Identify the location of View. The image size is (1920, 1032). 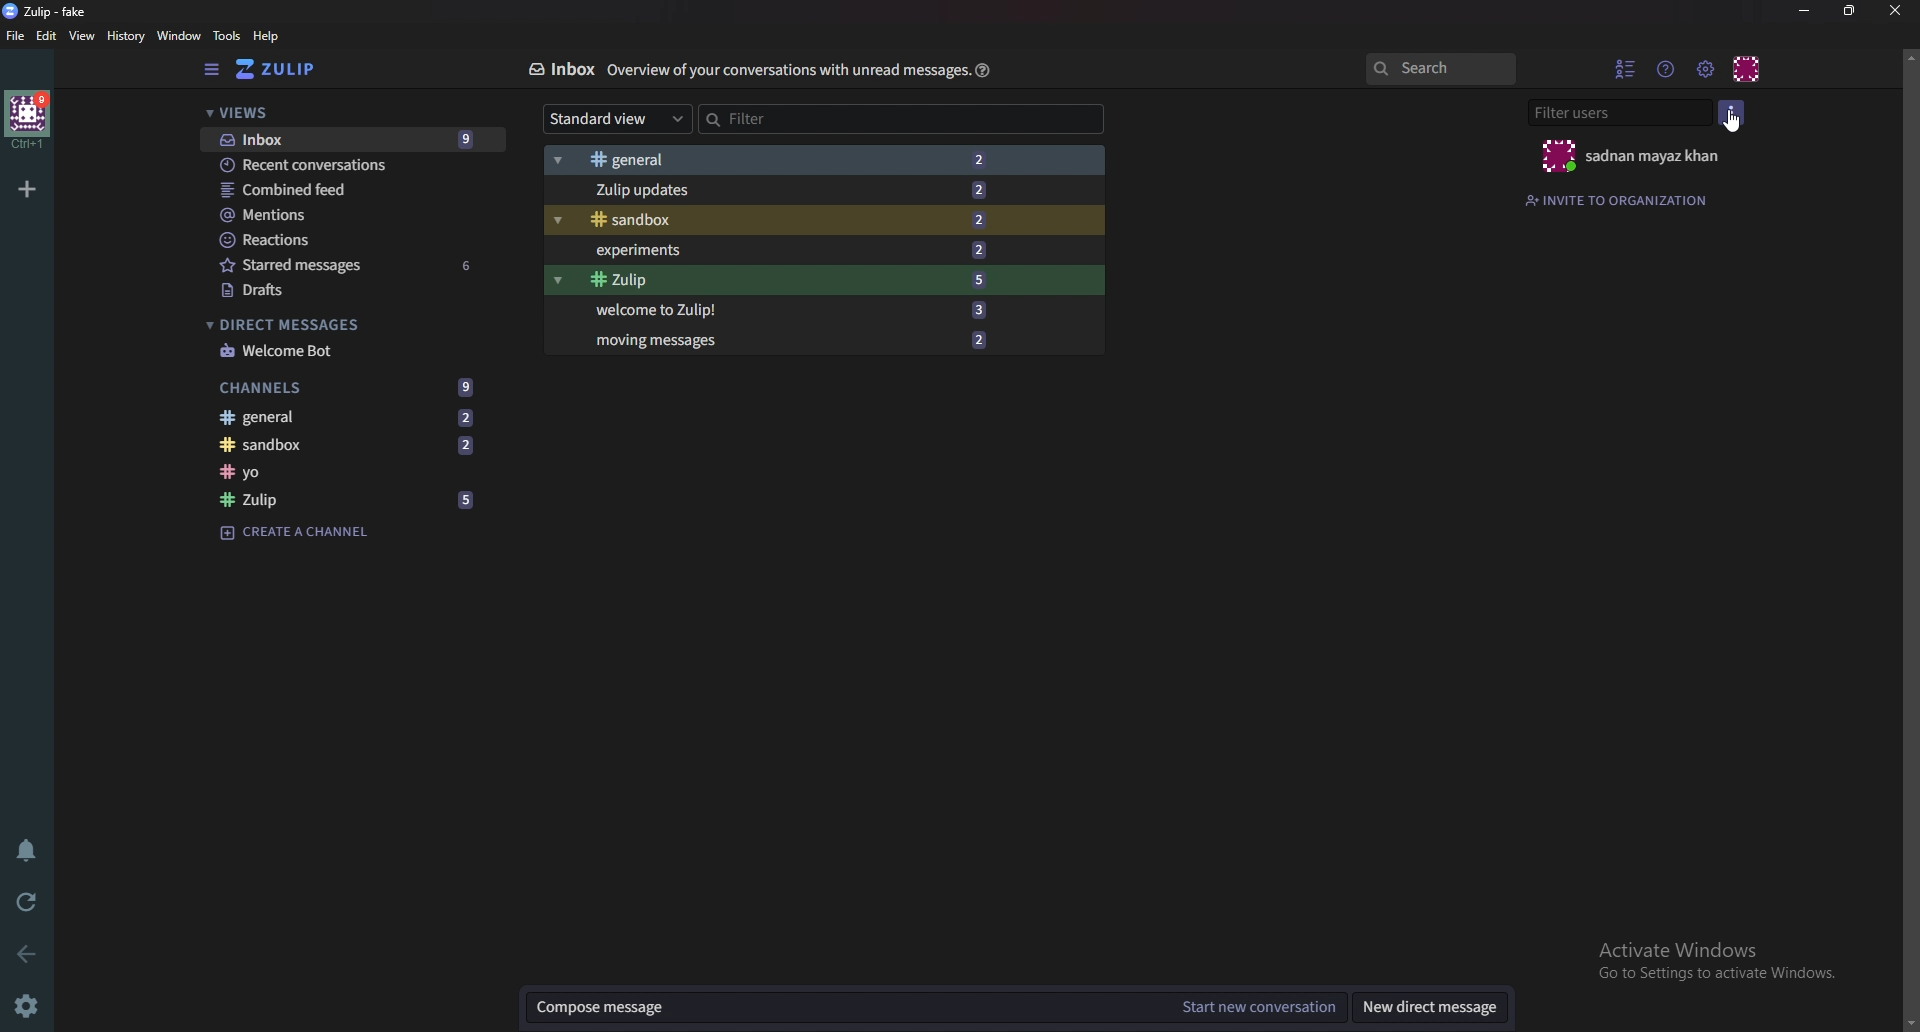
(80, 37).